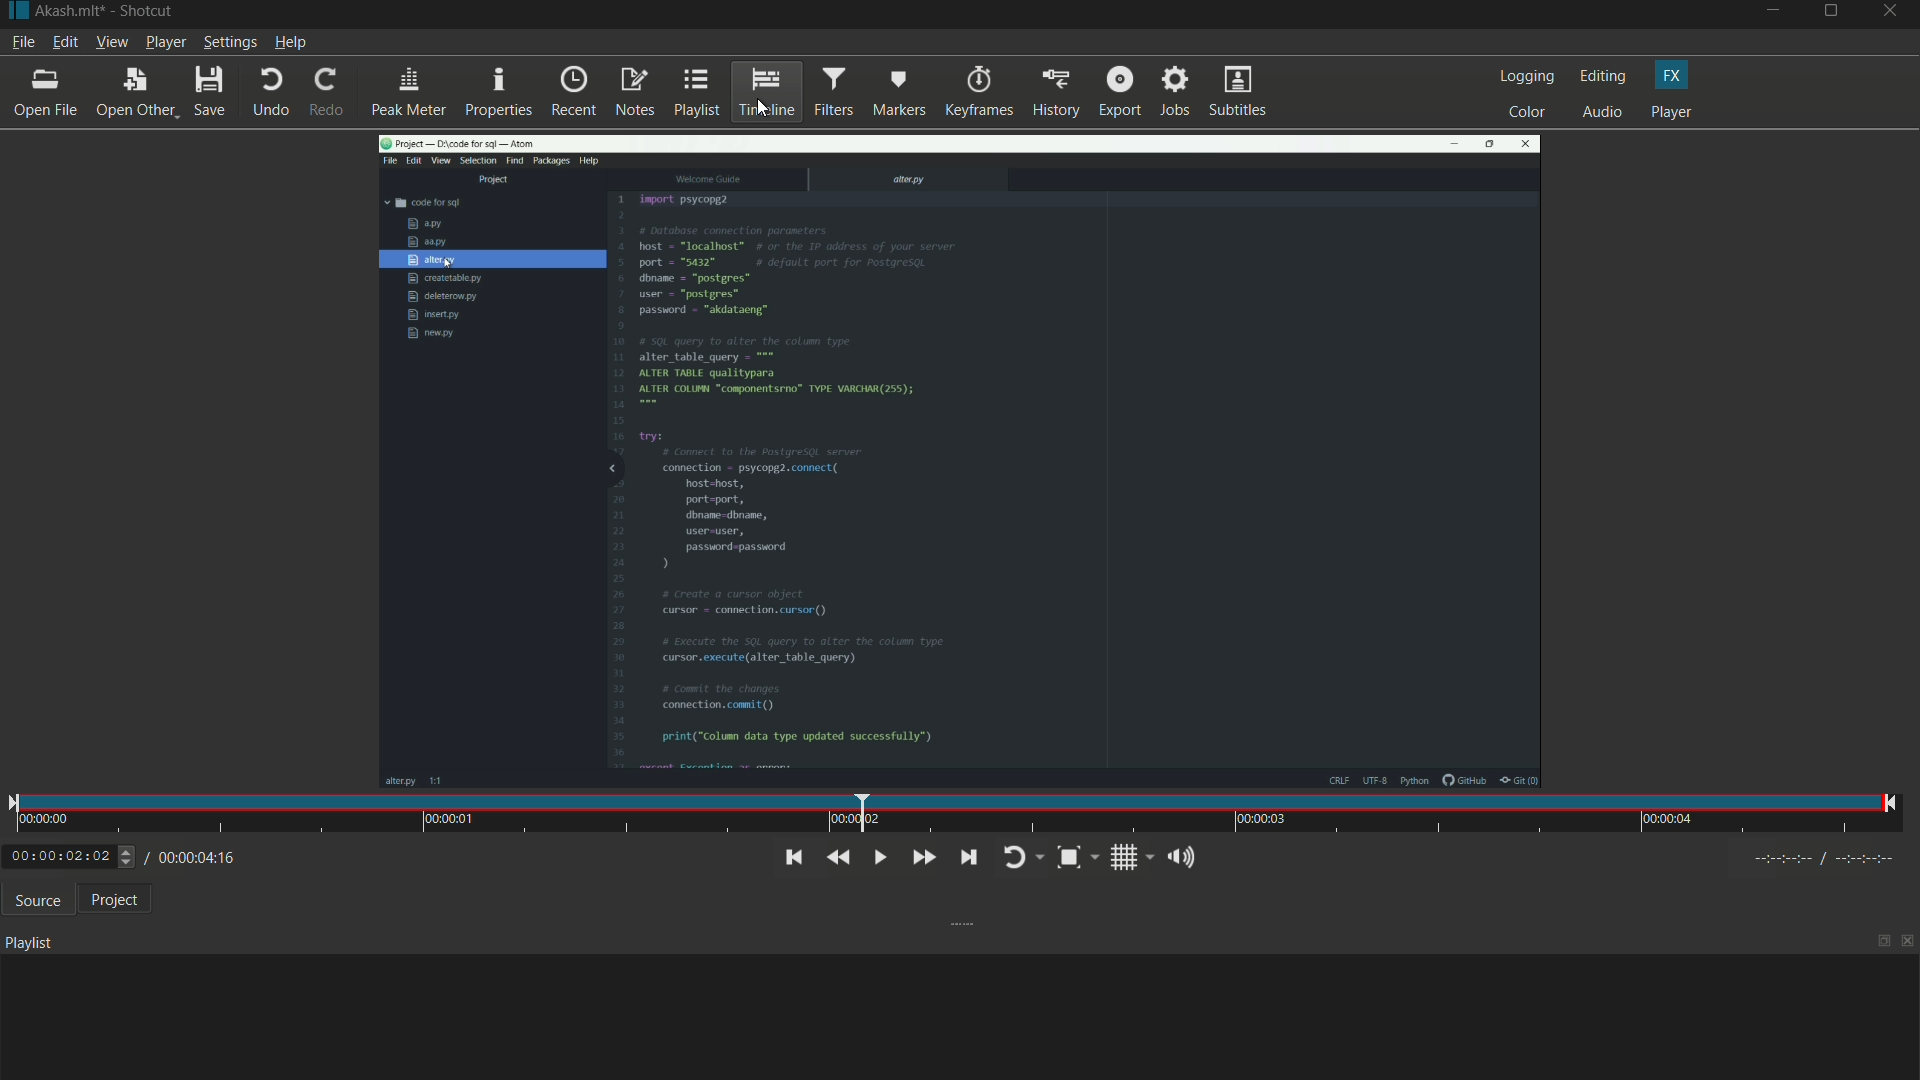 The width and height of the screenshot is (1920, 1080). Describe the element at coordinates (110, 899) in the screenshot. I see `project` at that location.